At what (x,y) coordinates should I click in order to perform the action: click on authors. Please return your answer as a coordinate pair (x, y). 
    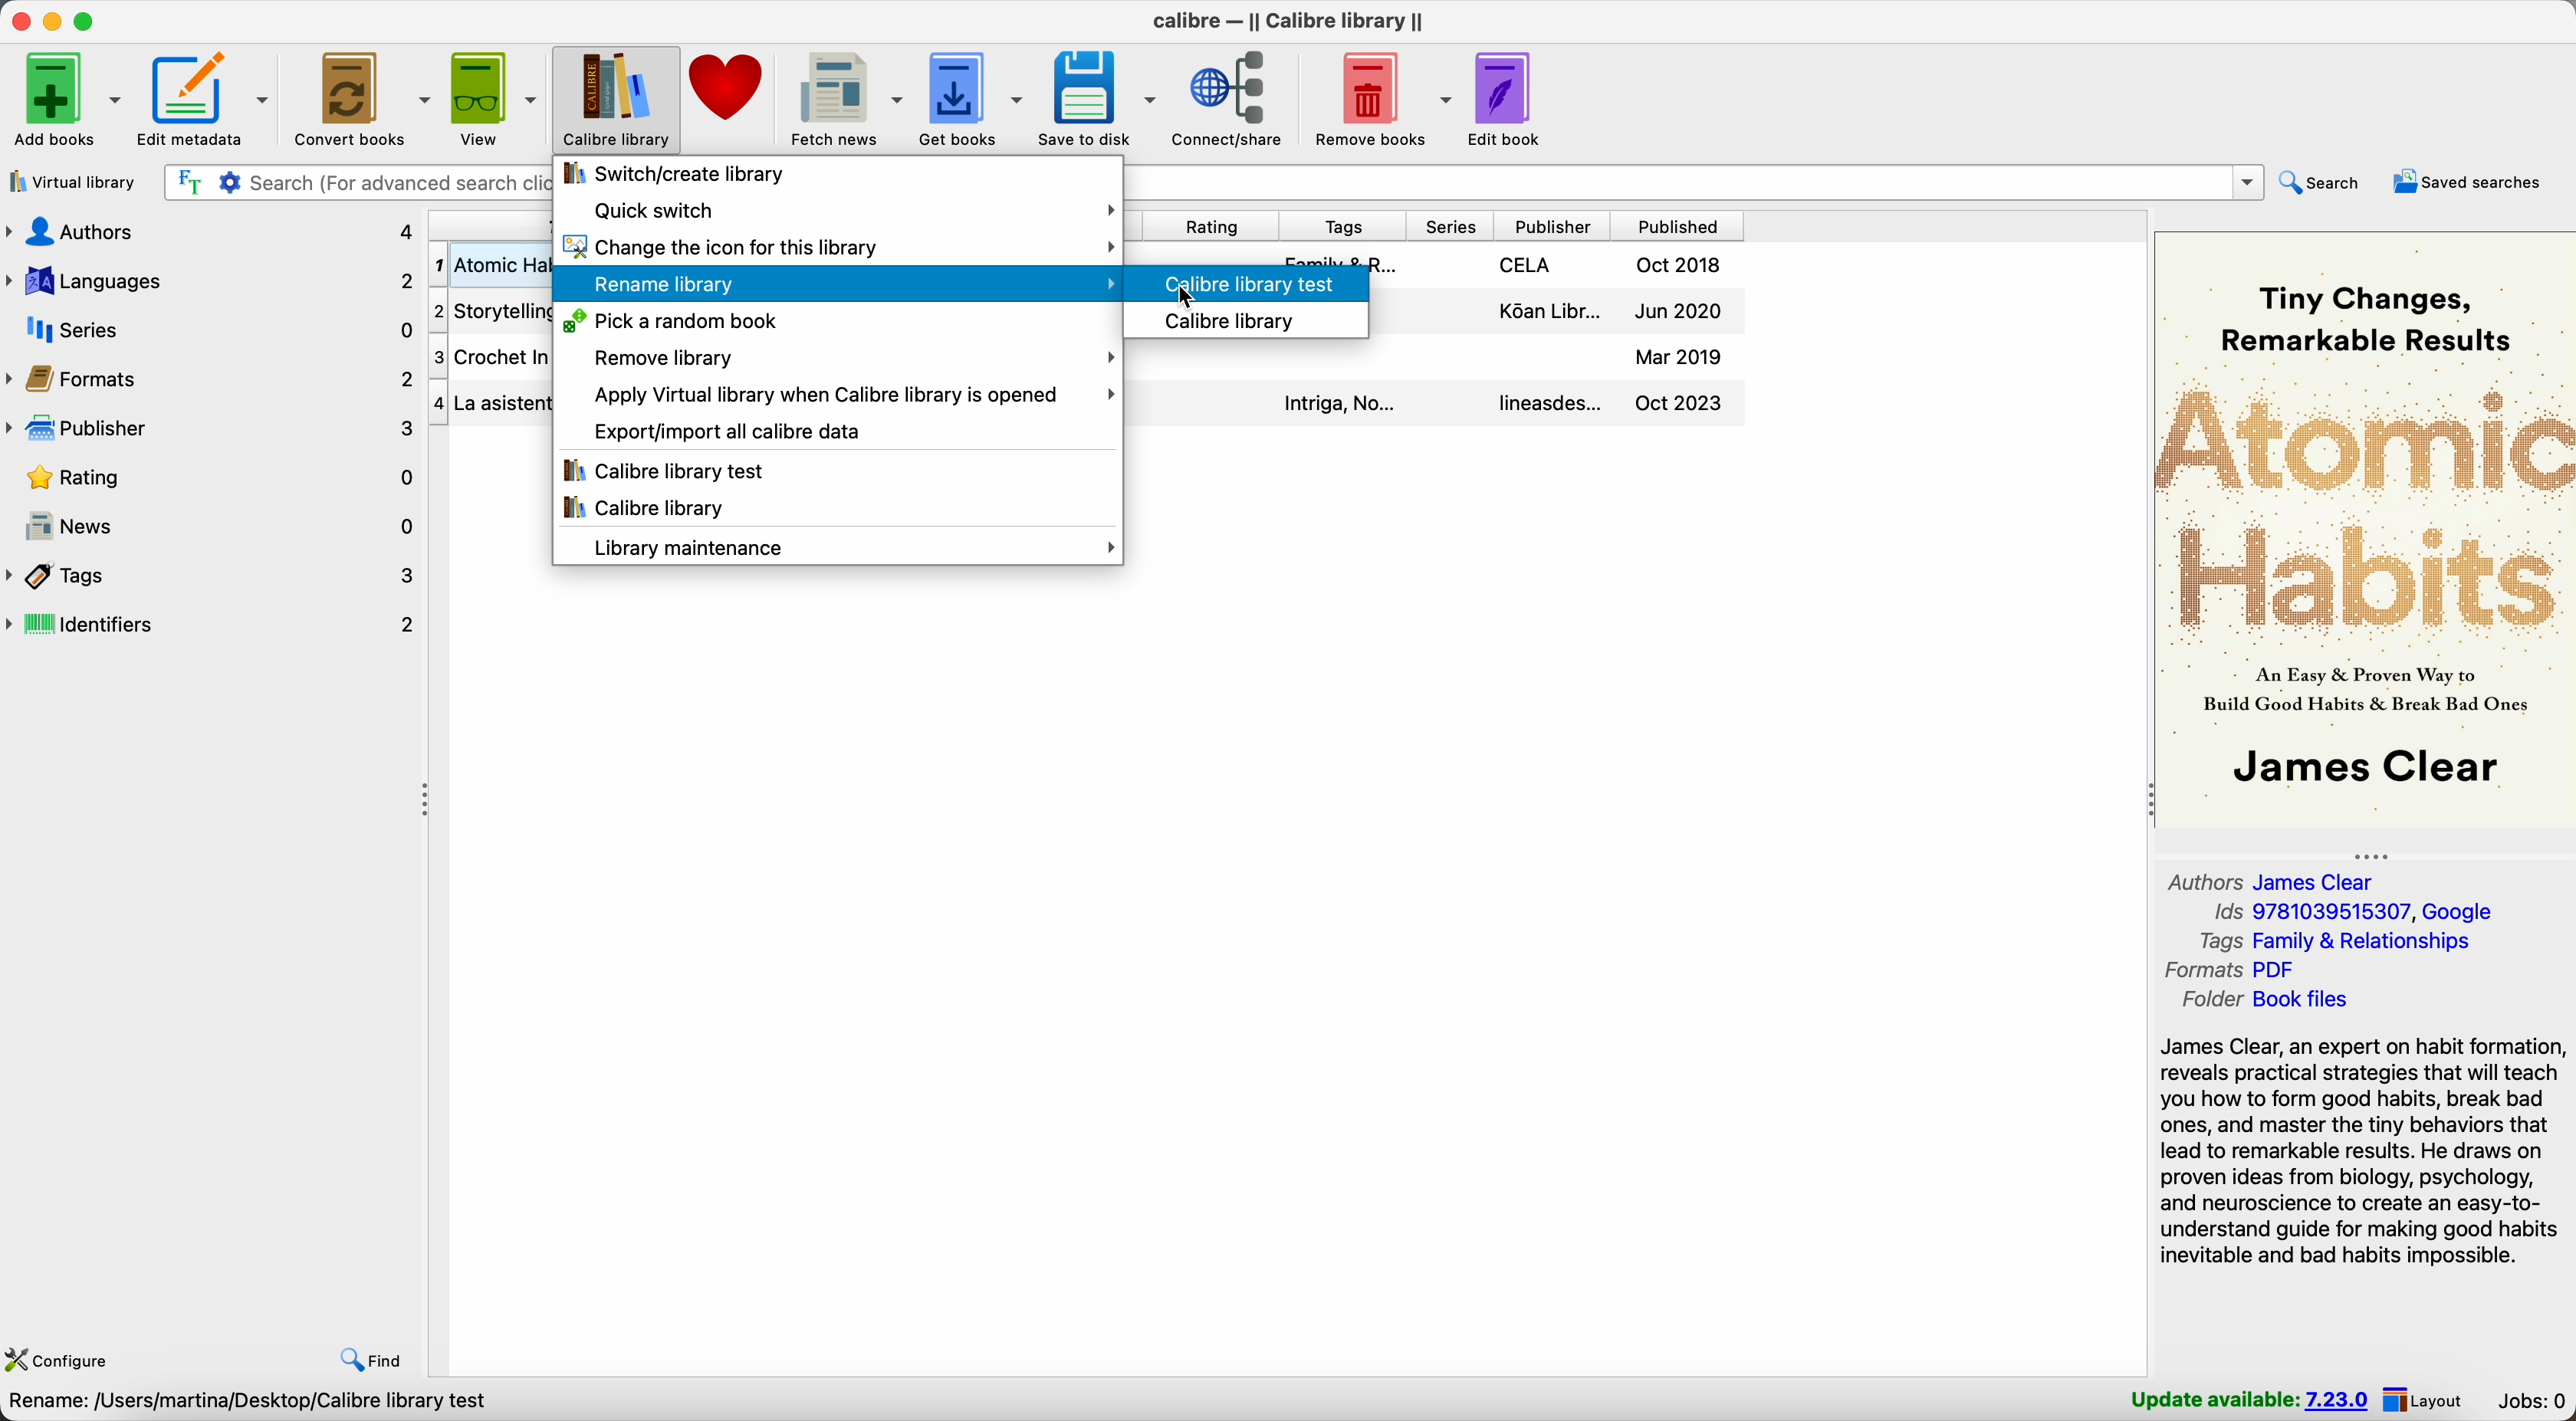
    Looking at the image, I should click on (211, 230).